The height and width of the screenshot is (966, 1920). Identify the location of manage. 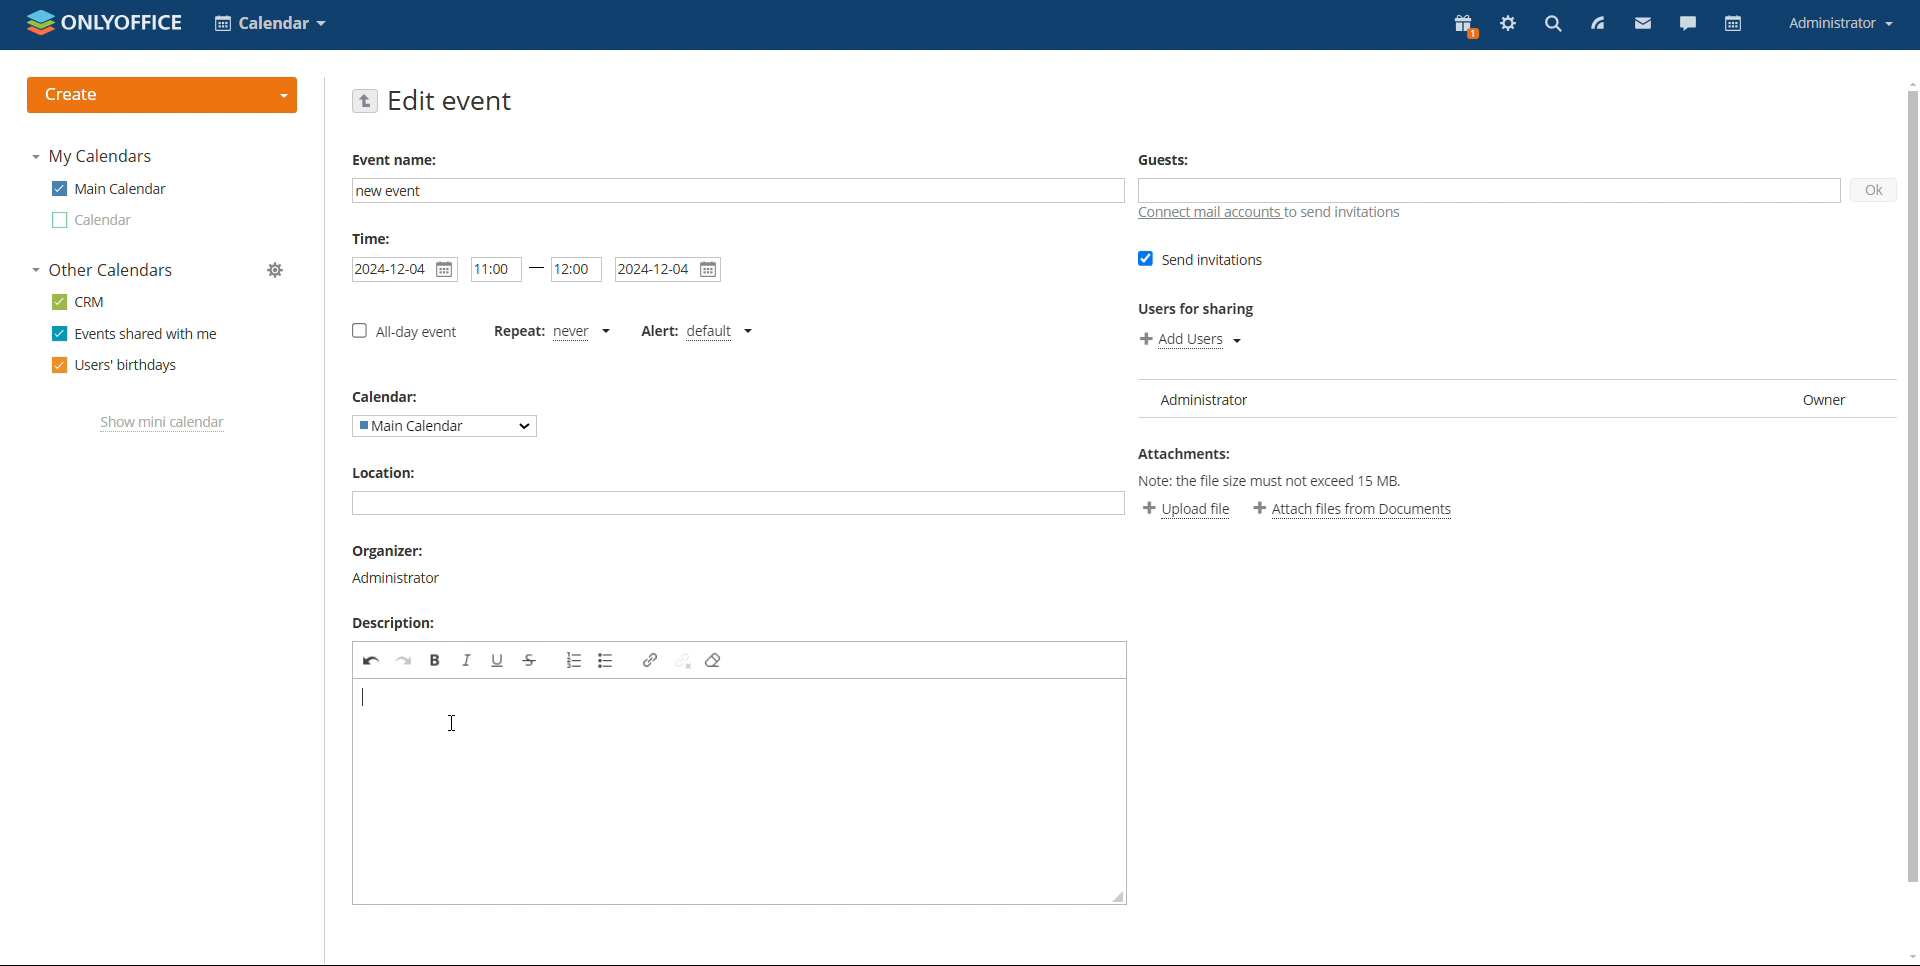
(277, 271).